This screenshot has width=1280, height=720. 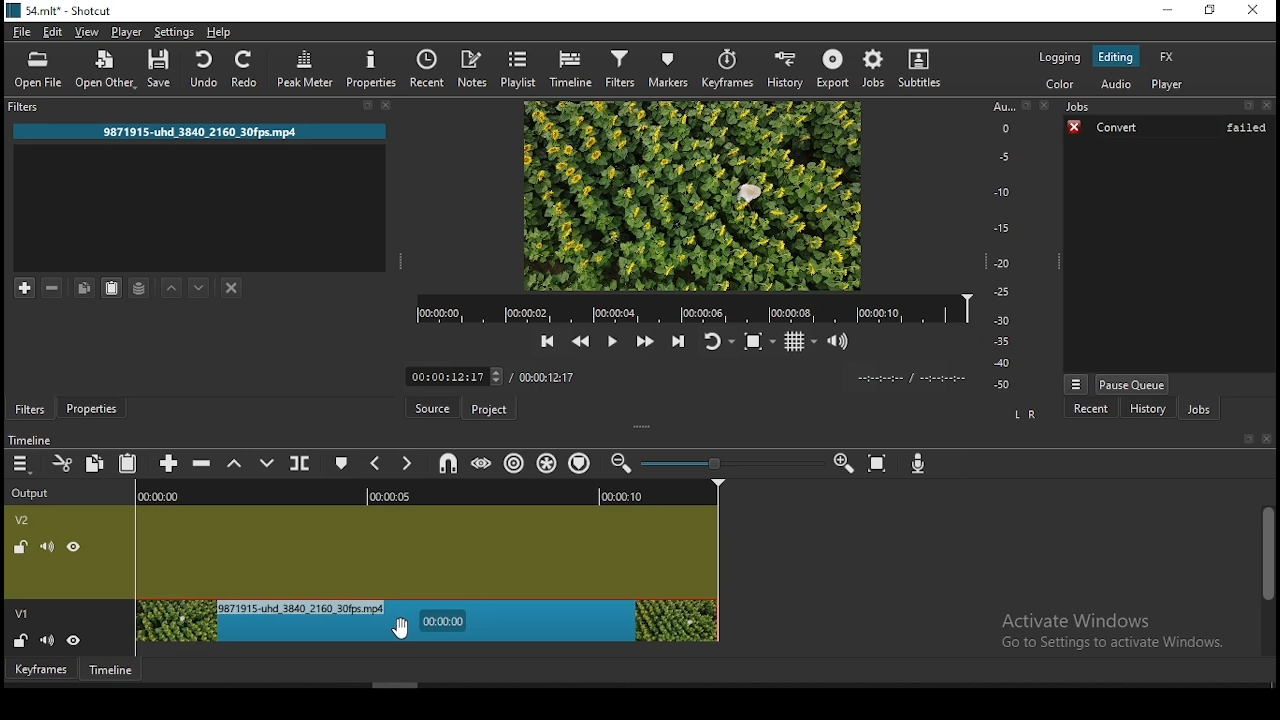 What do you see at coordinates (1201, 409) in the screenshot?
I see `jobs` at bounding box center [1201, 409].